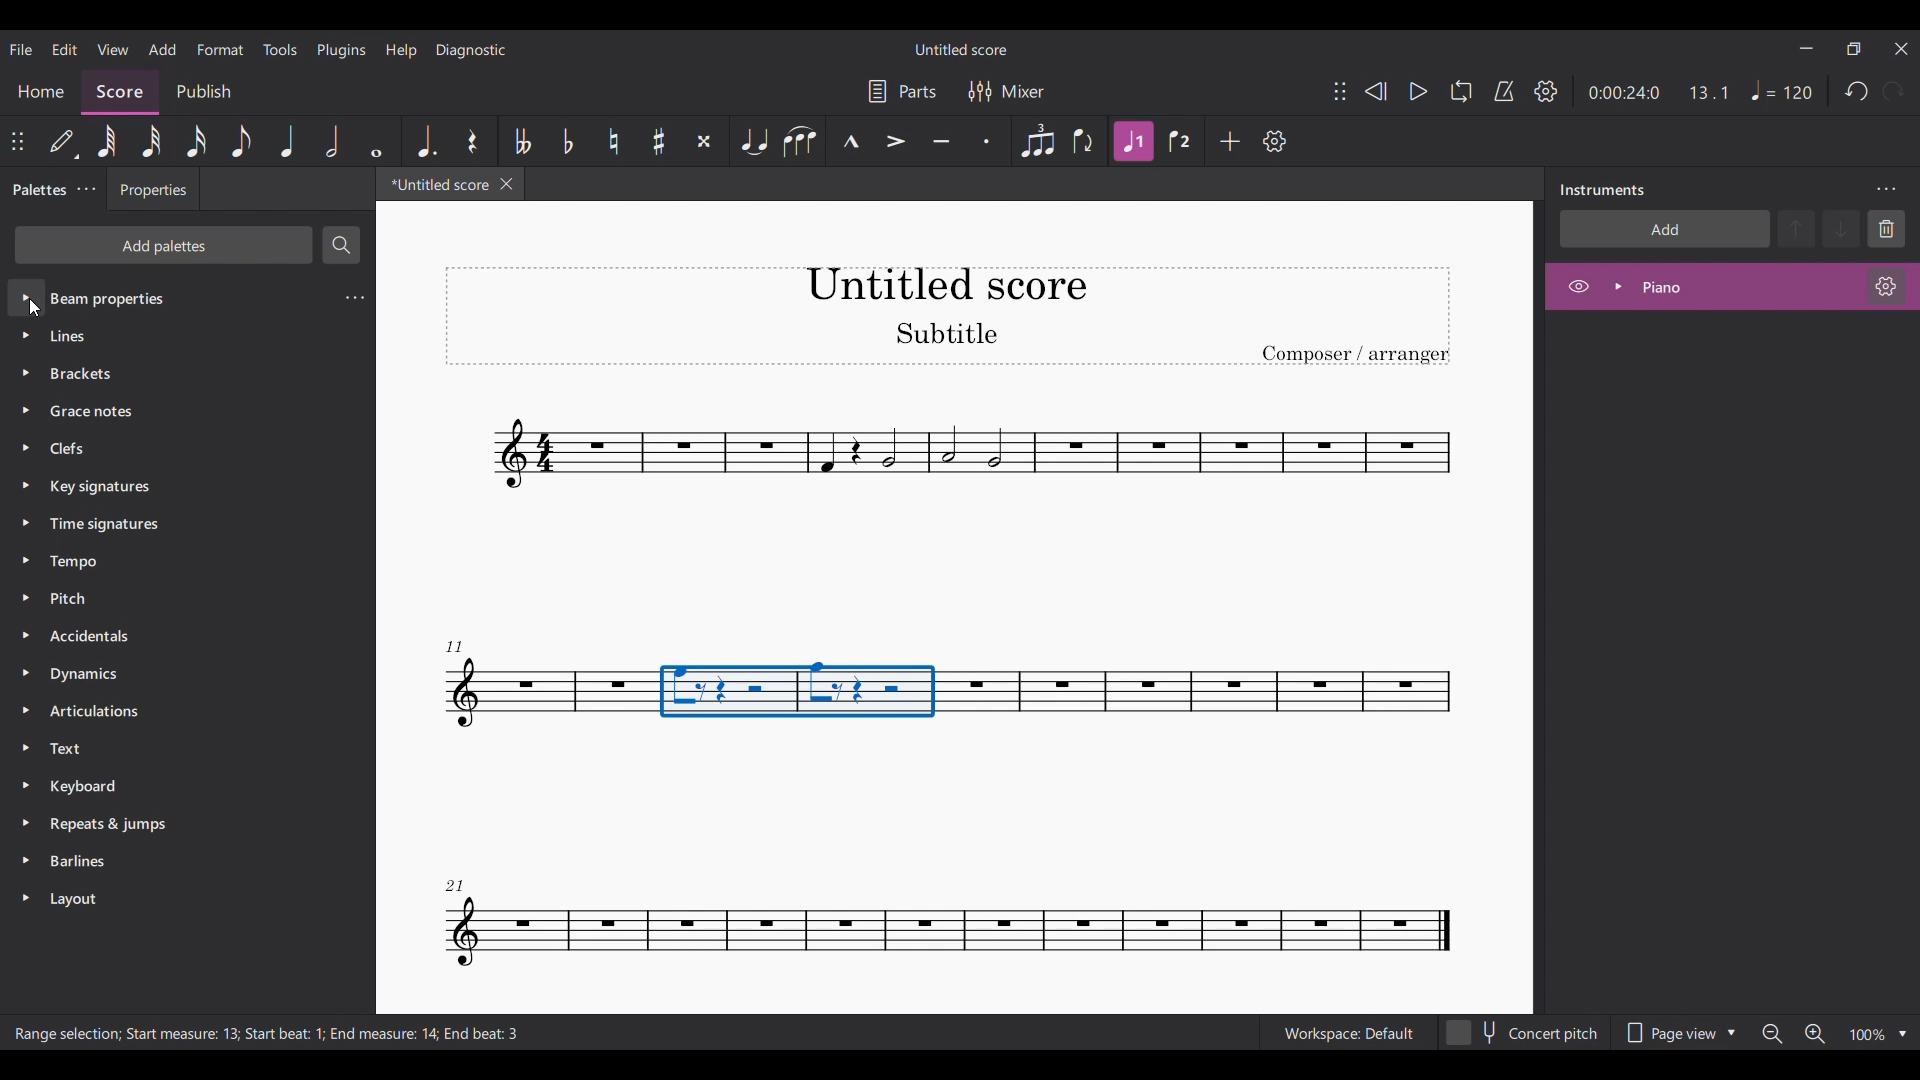  What do you see at coordinates (163, 49) in the screenshot?
I see `Add menu` at bounding box center [163, 49].